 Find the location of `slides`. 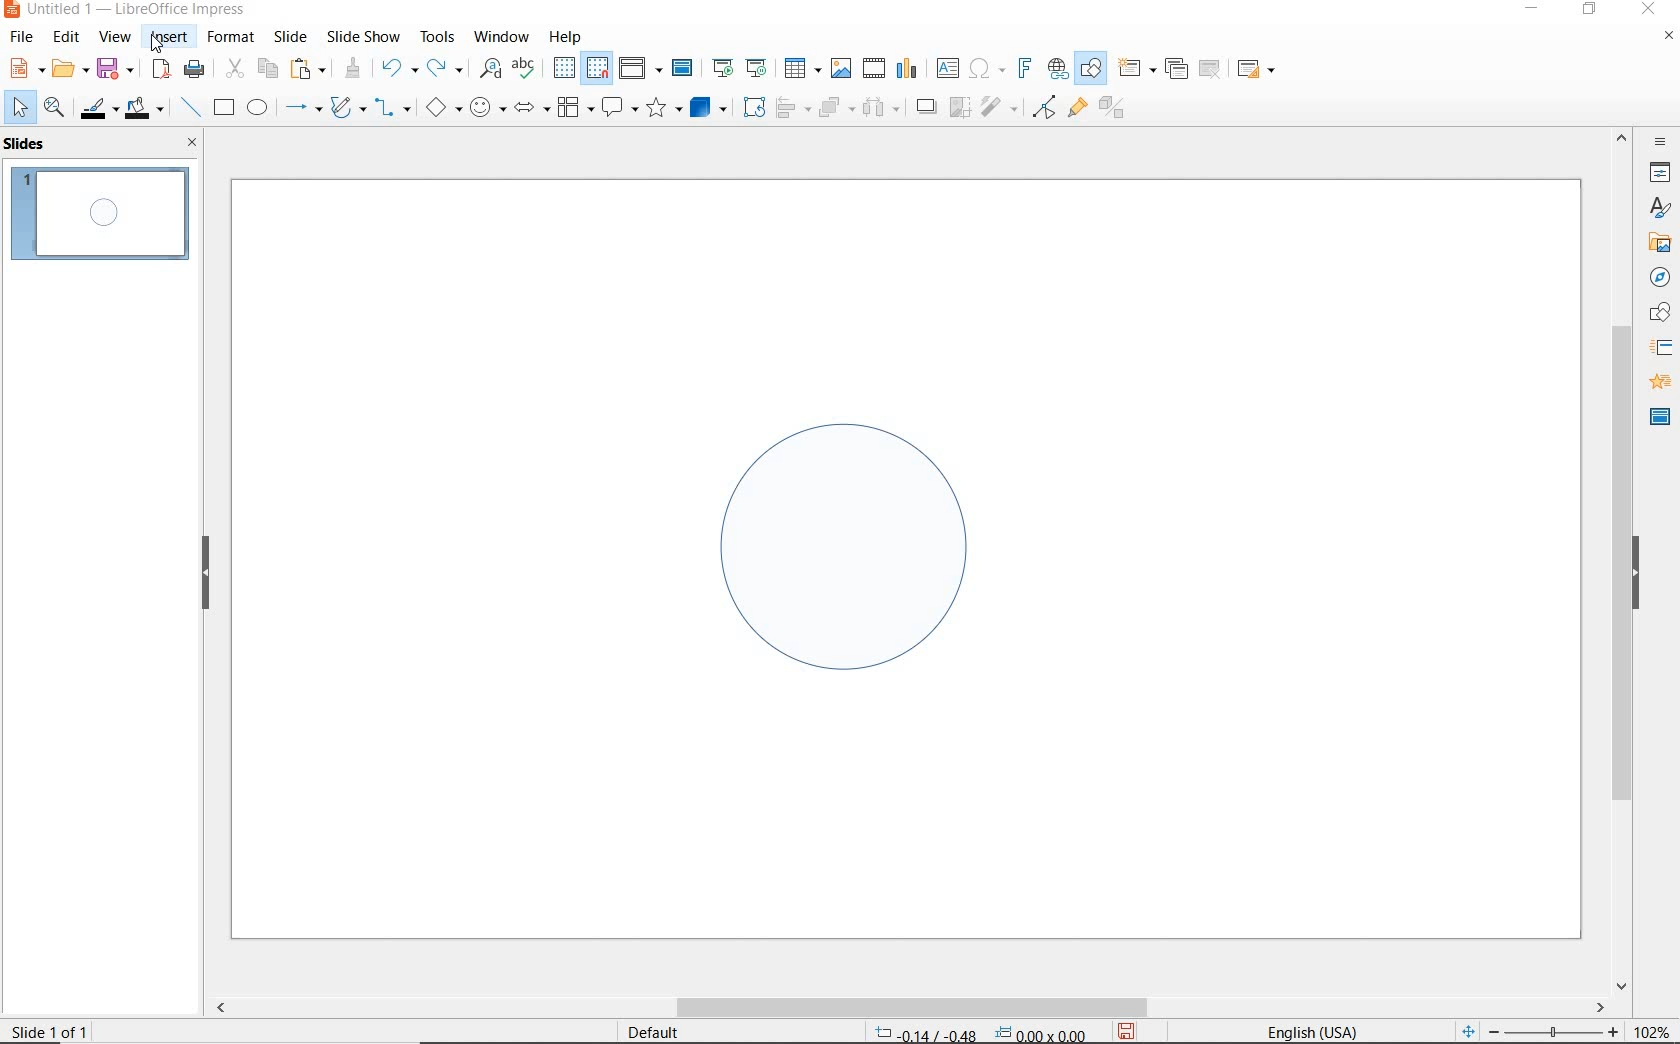

slides is located at coordinates (29, 144).